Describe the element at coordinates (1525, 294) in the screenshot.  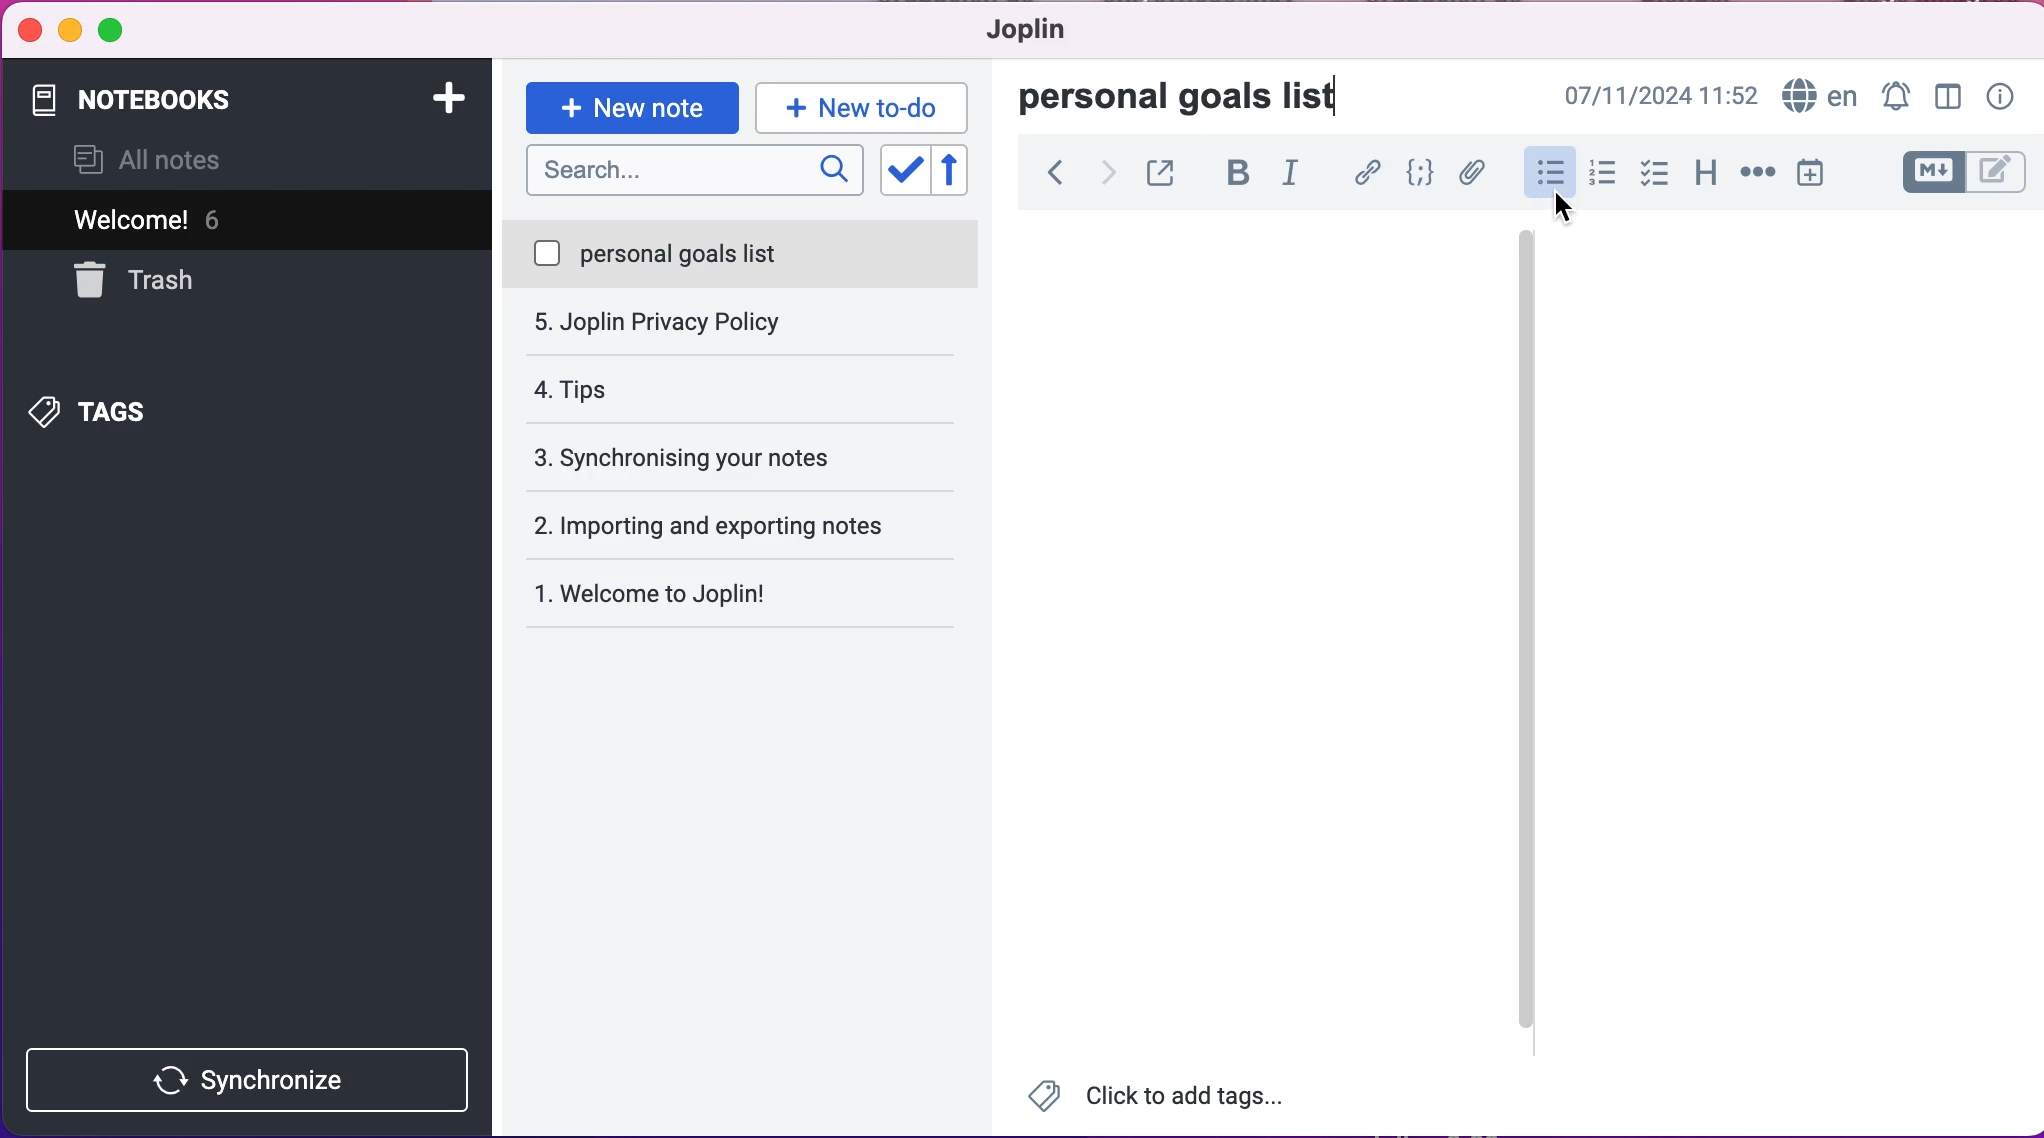
I see `vertical slider` at that location.